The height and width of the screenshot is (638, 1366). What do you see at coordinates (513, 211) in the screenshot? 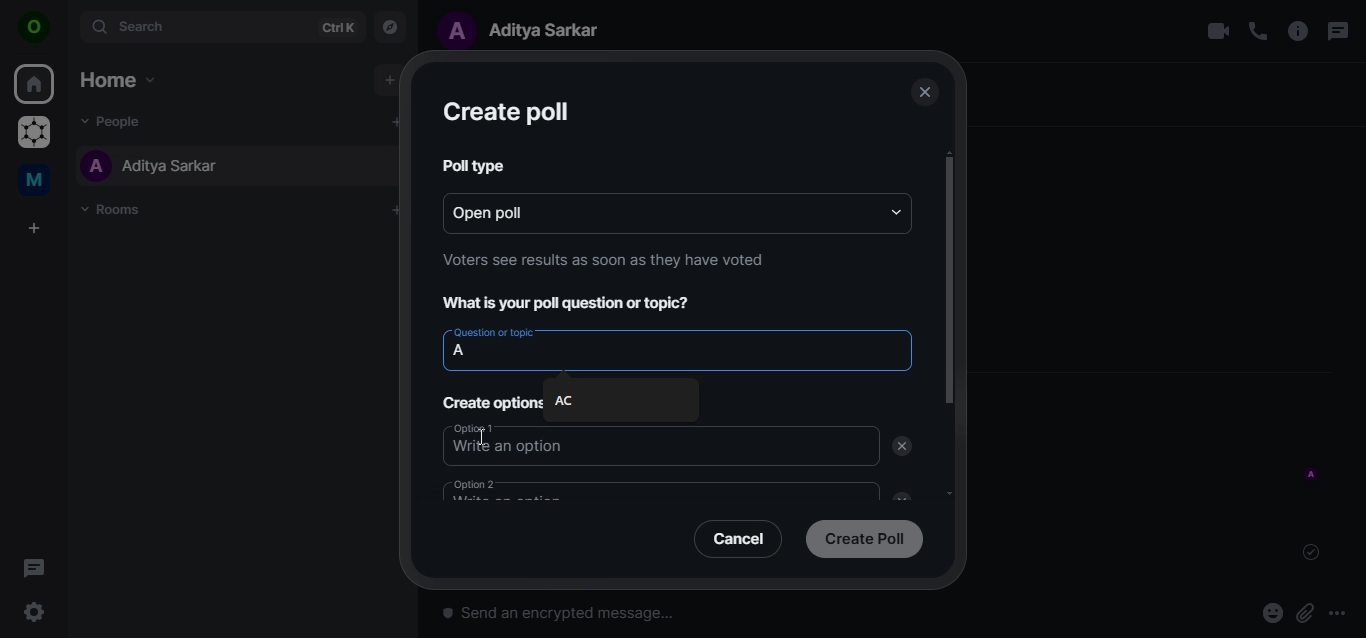
I see `open poll` at bounding box center [513, 211].